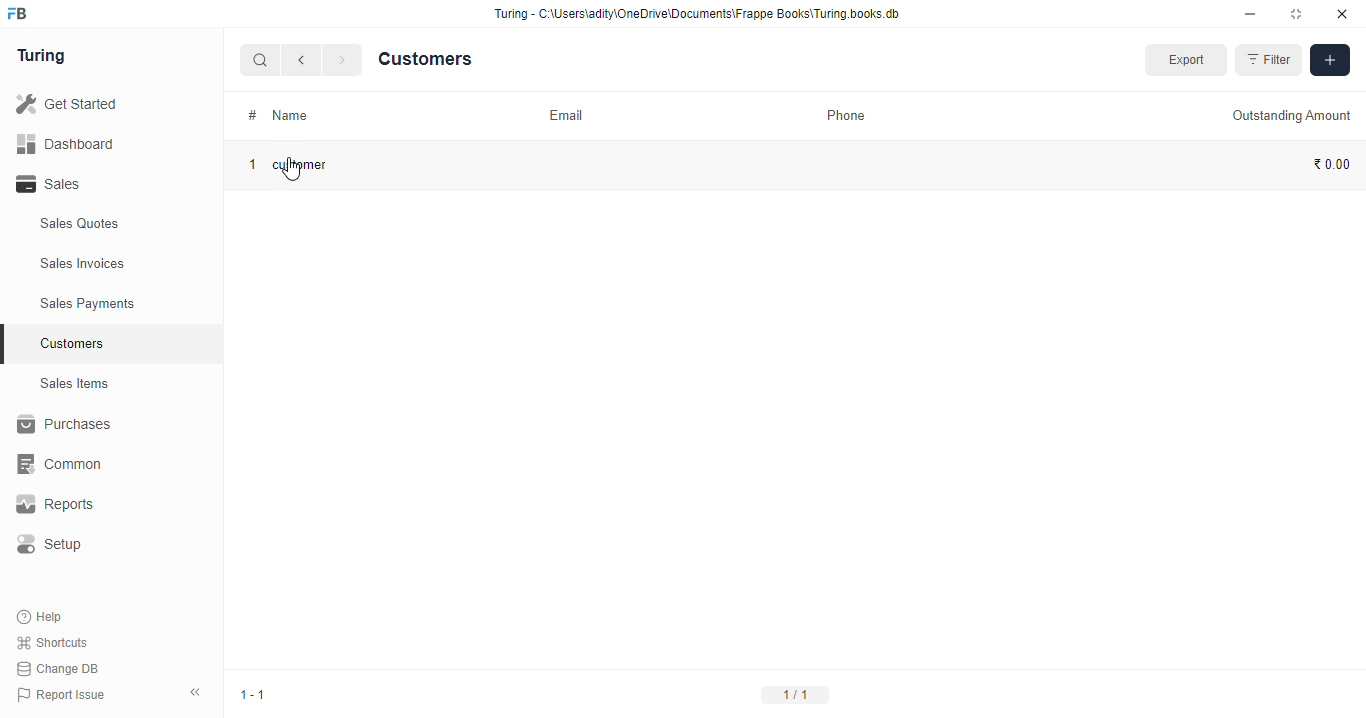  Describe the element at coordinates (101, 544) in the screenshot. I see `Setup` at that location.